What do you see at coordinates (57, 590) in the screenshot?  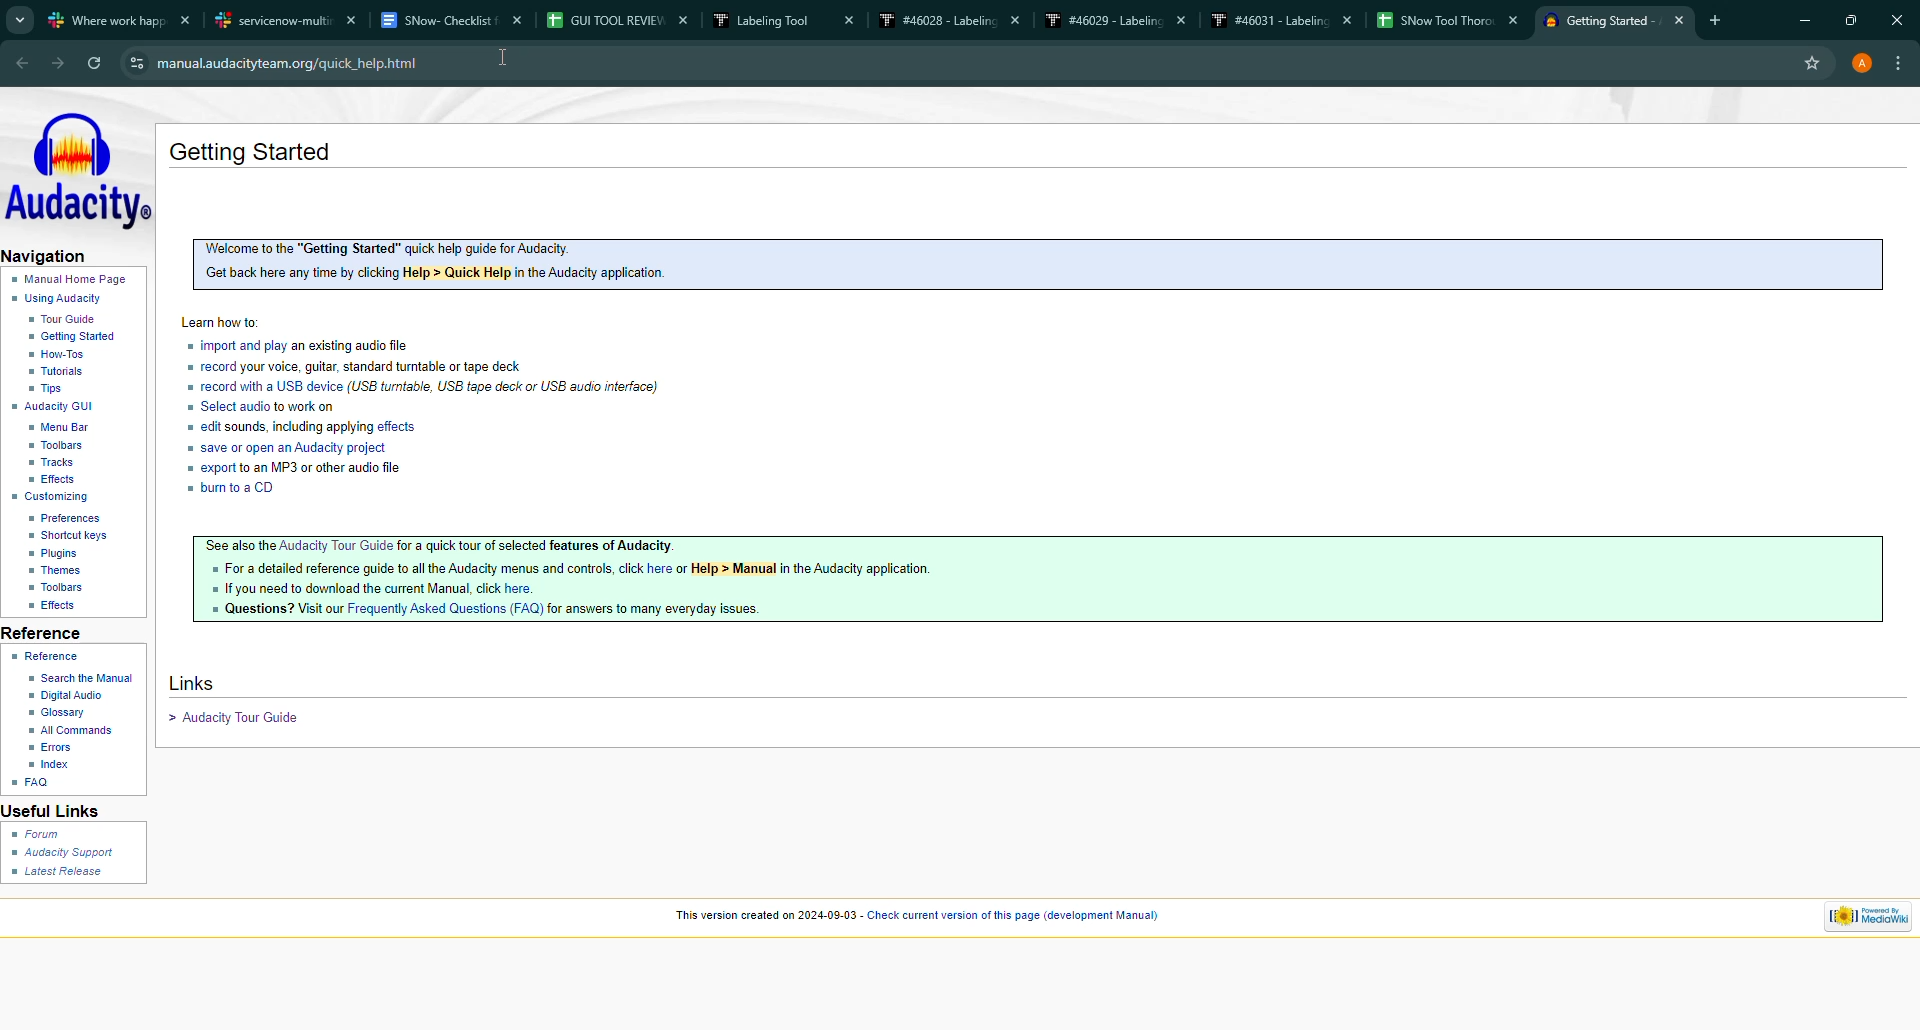 I see `toolbar` at bounding box center [57, 590].